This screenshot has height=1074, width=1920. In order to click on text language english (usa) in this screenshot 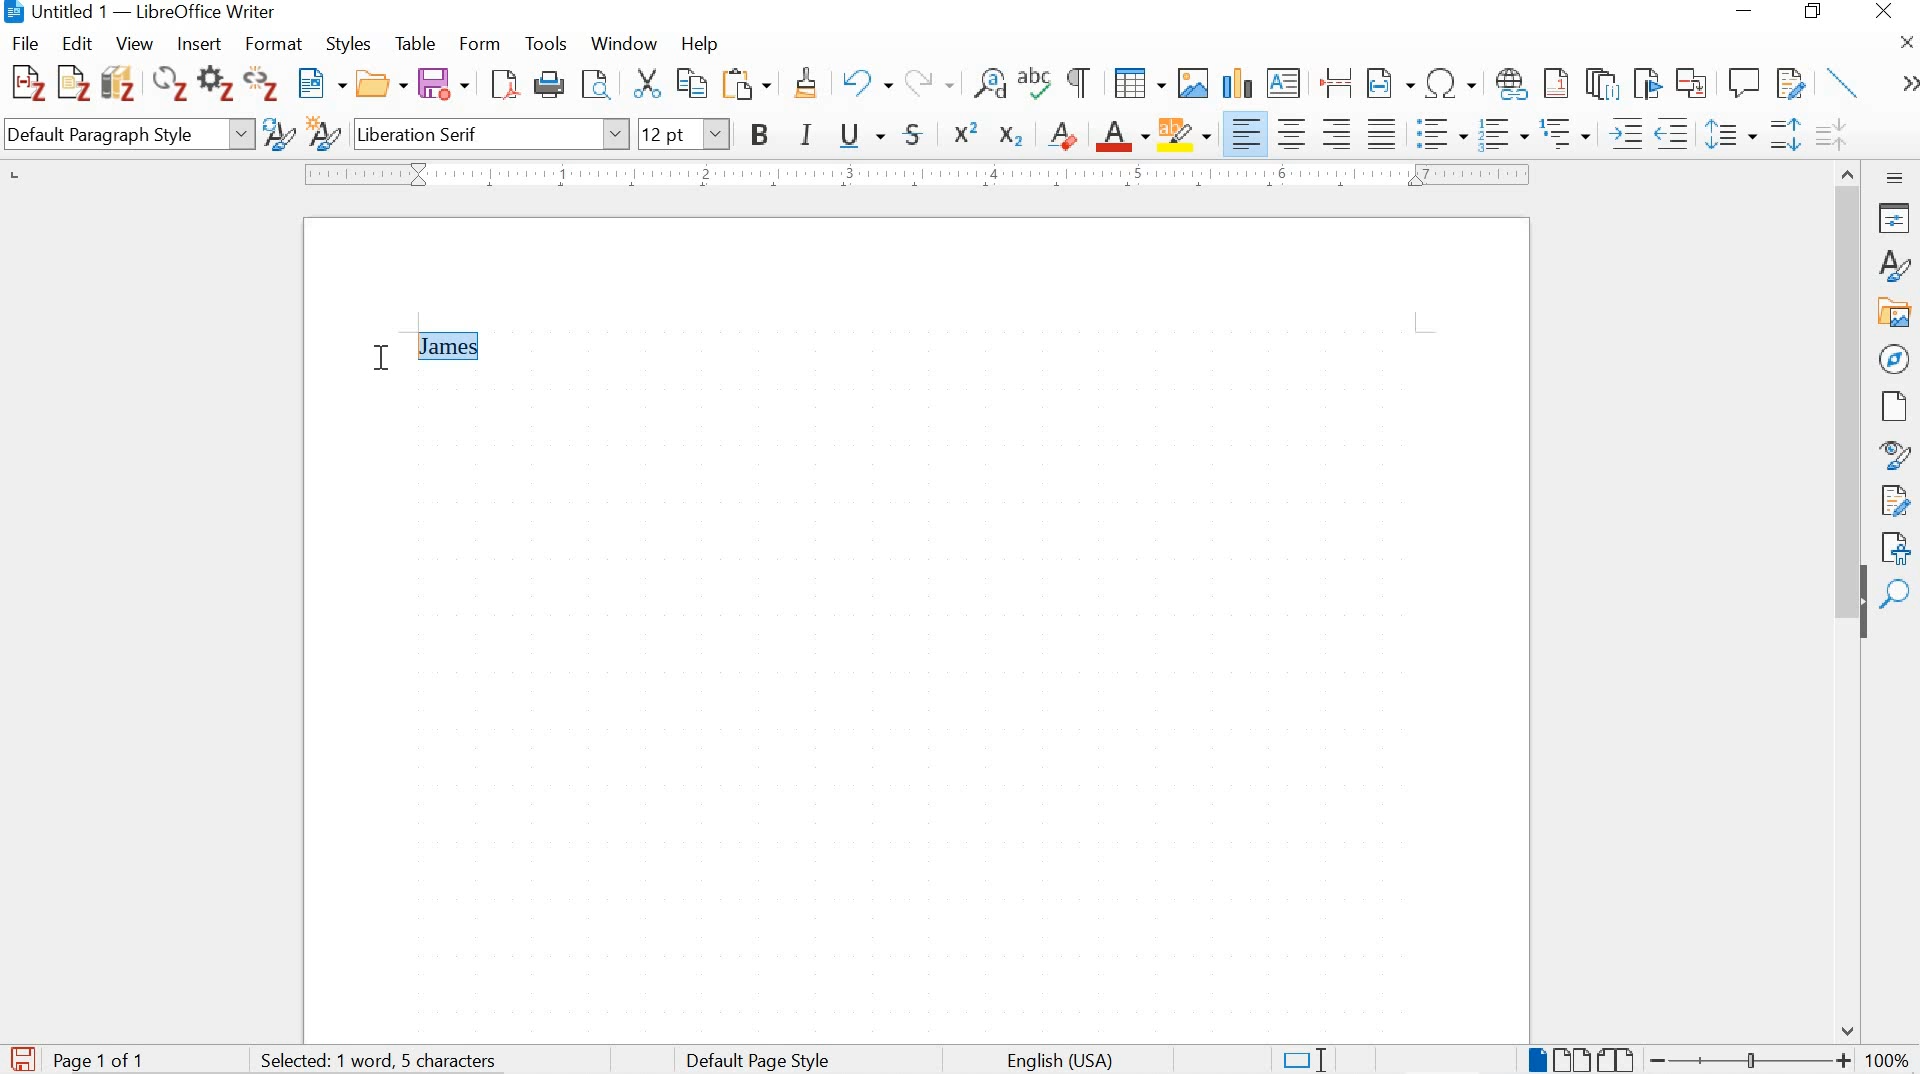, I will do `click(1057, 1061)`.